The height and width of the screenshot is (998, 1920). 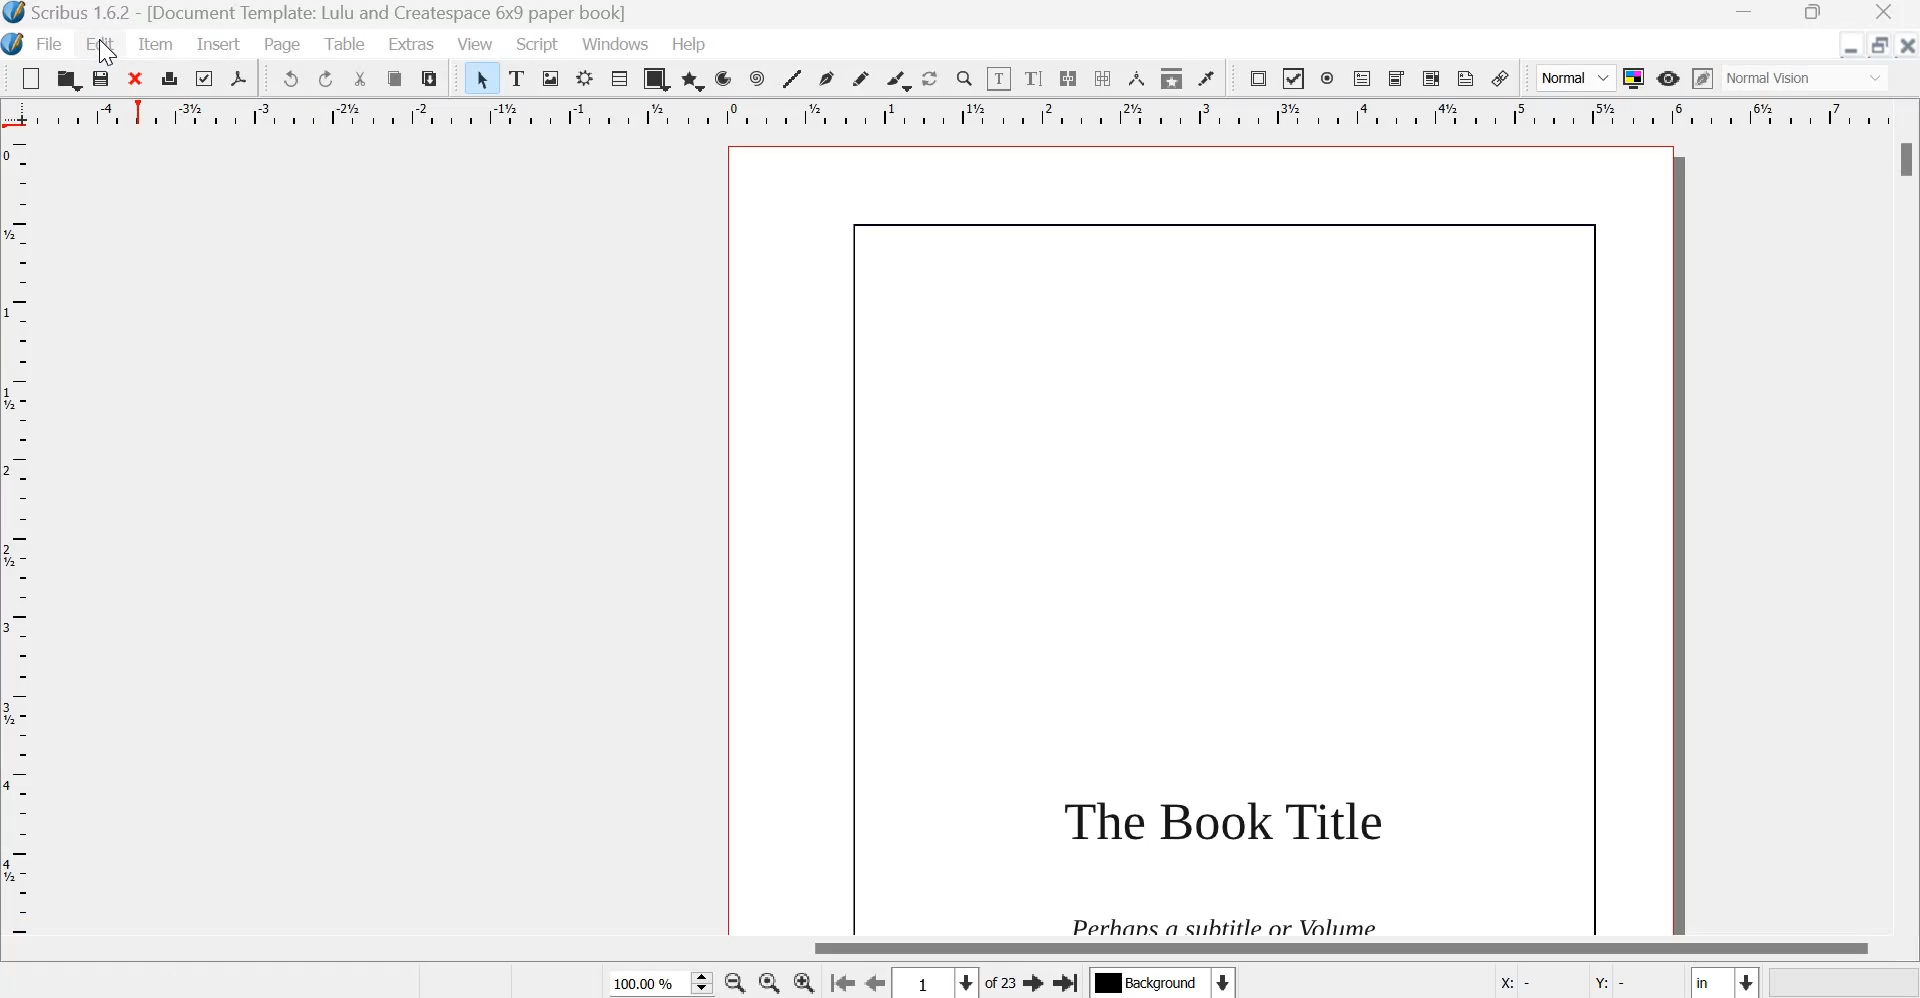 What do you see at coordinates (726, 76) in the screenshot?
I see `arc` at bounding box center [726, 76].